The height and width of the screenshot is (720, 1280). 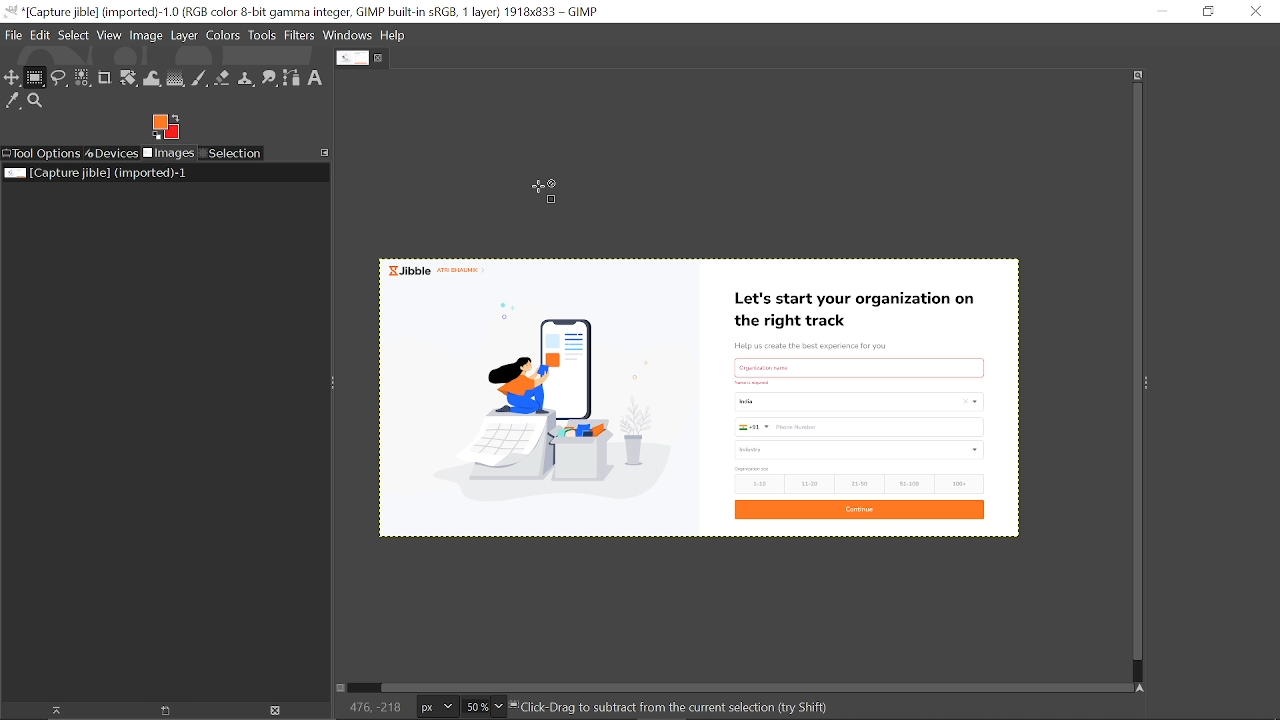 What do you see at coordinates (168, 154) in the screenshot?
I see `Images` at bounding box center [168, 154].